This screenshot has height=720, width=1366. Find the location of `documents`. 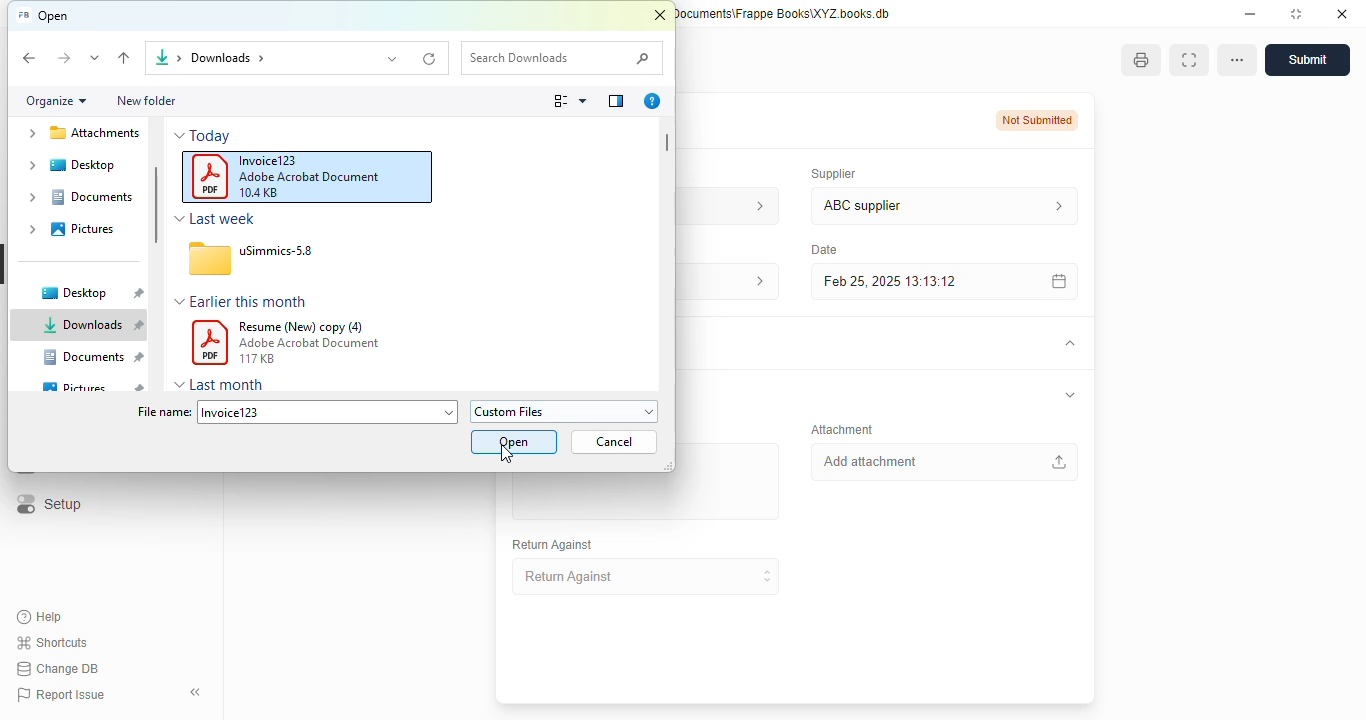

documents is located at coordinates (93, 356).